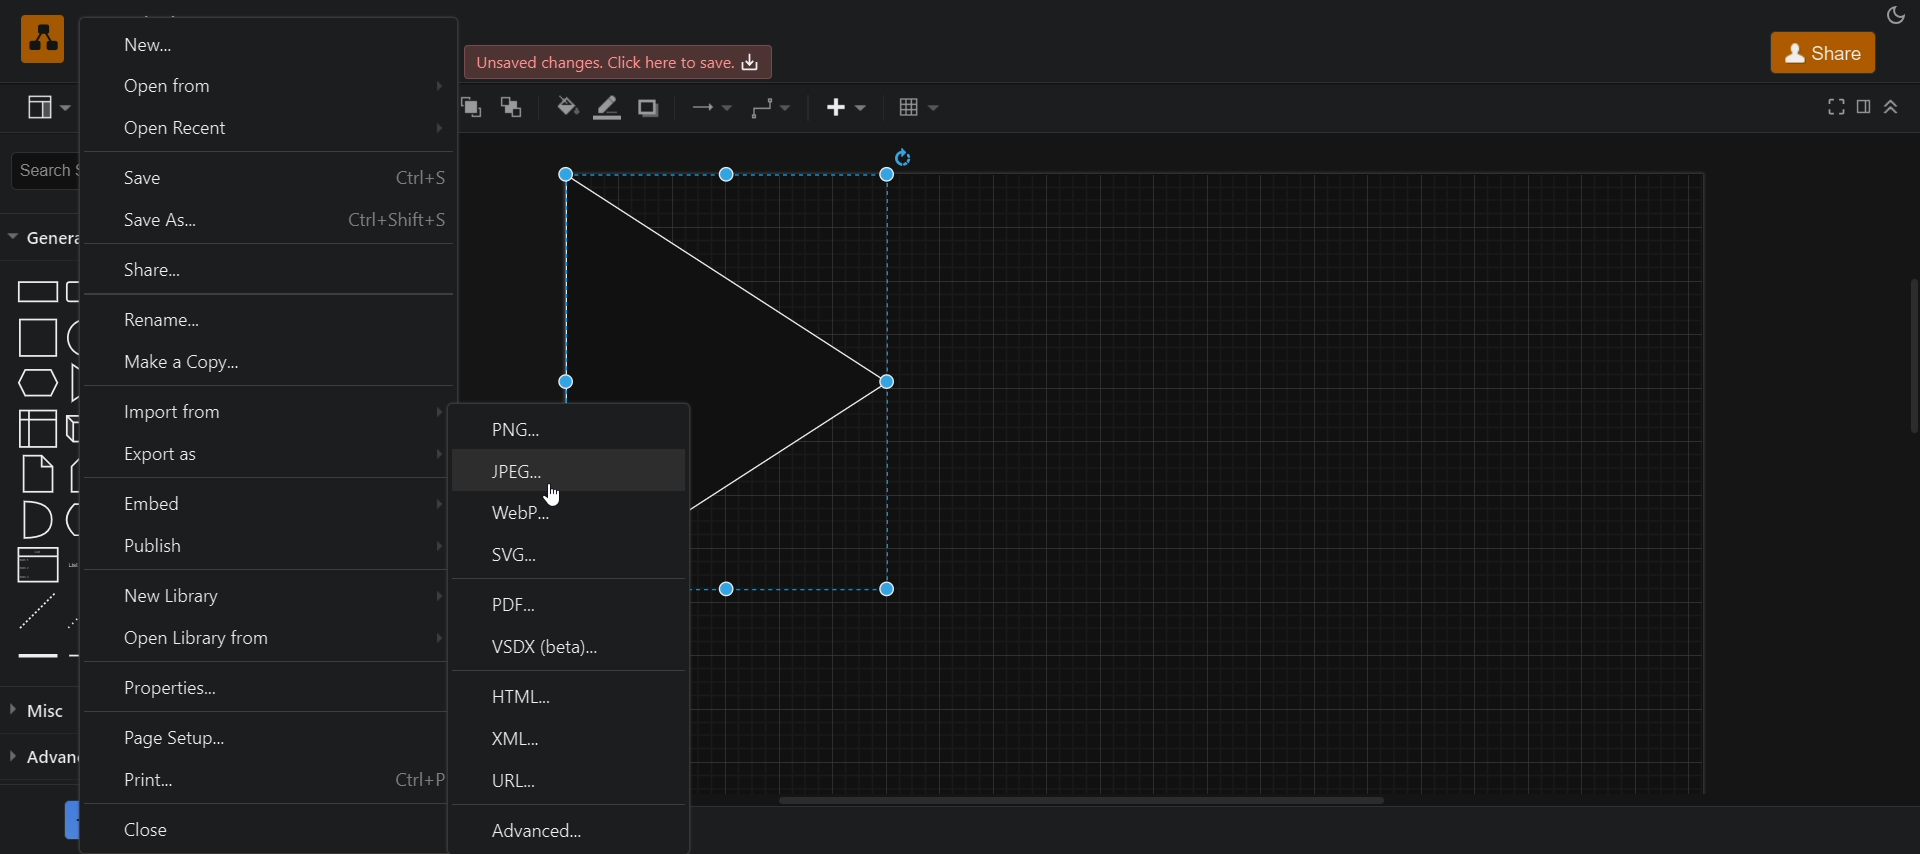  What do you see at coordinates (39, 38) in the screenshot?
I see `logo` at bounding box center [39, 38].